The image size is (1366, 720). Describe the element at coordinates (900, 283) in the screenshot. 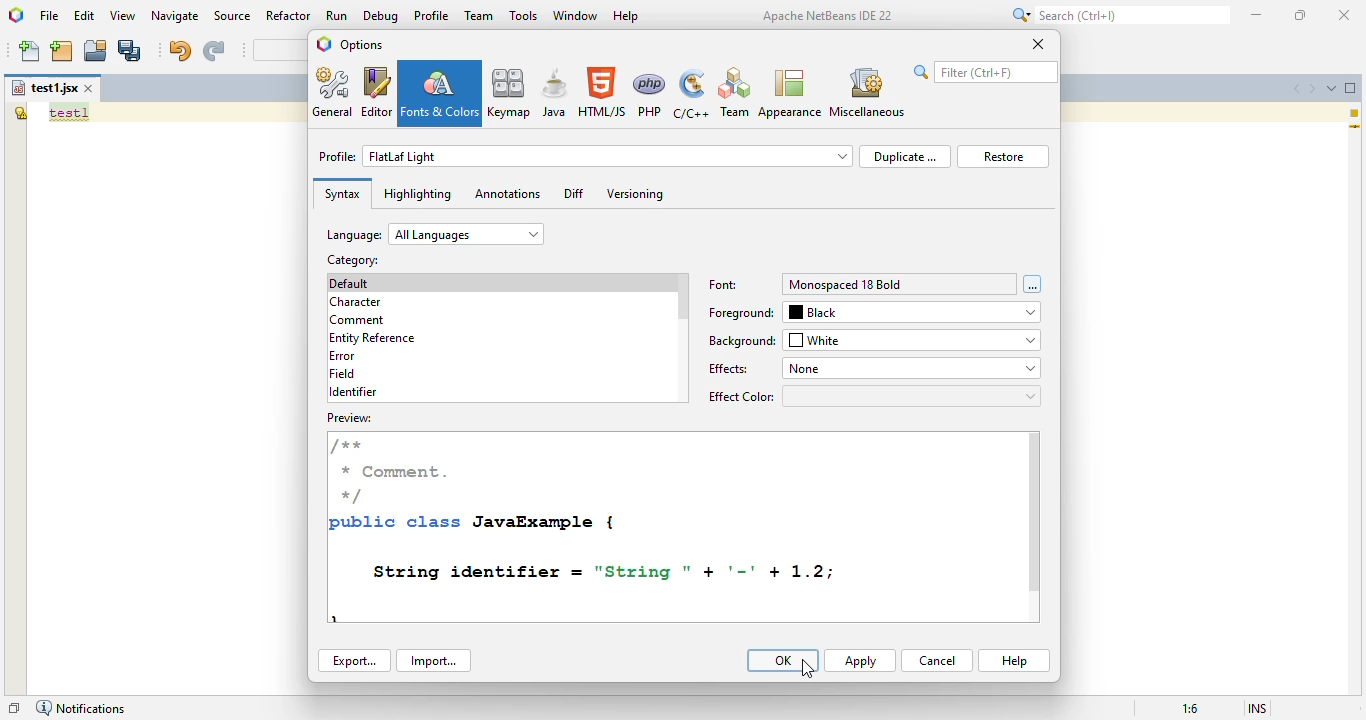

I see `monospaced 18 bold` at that location.